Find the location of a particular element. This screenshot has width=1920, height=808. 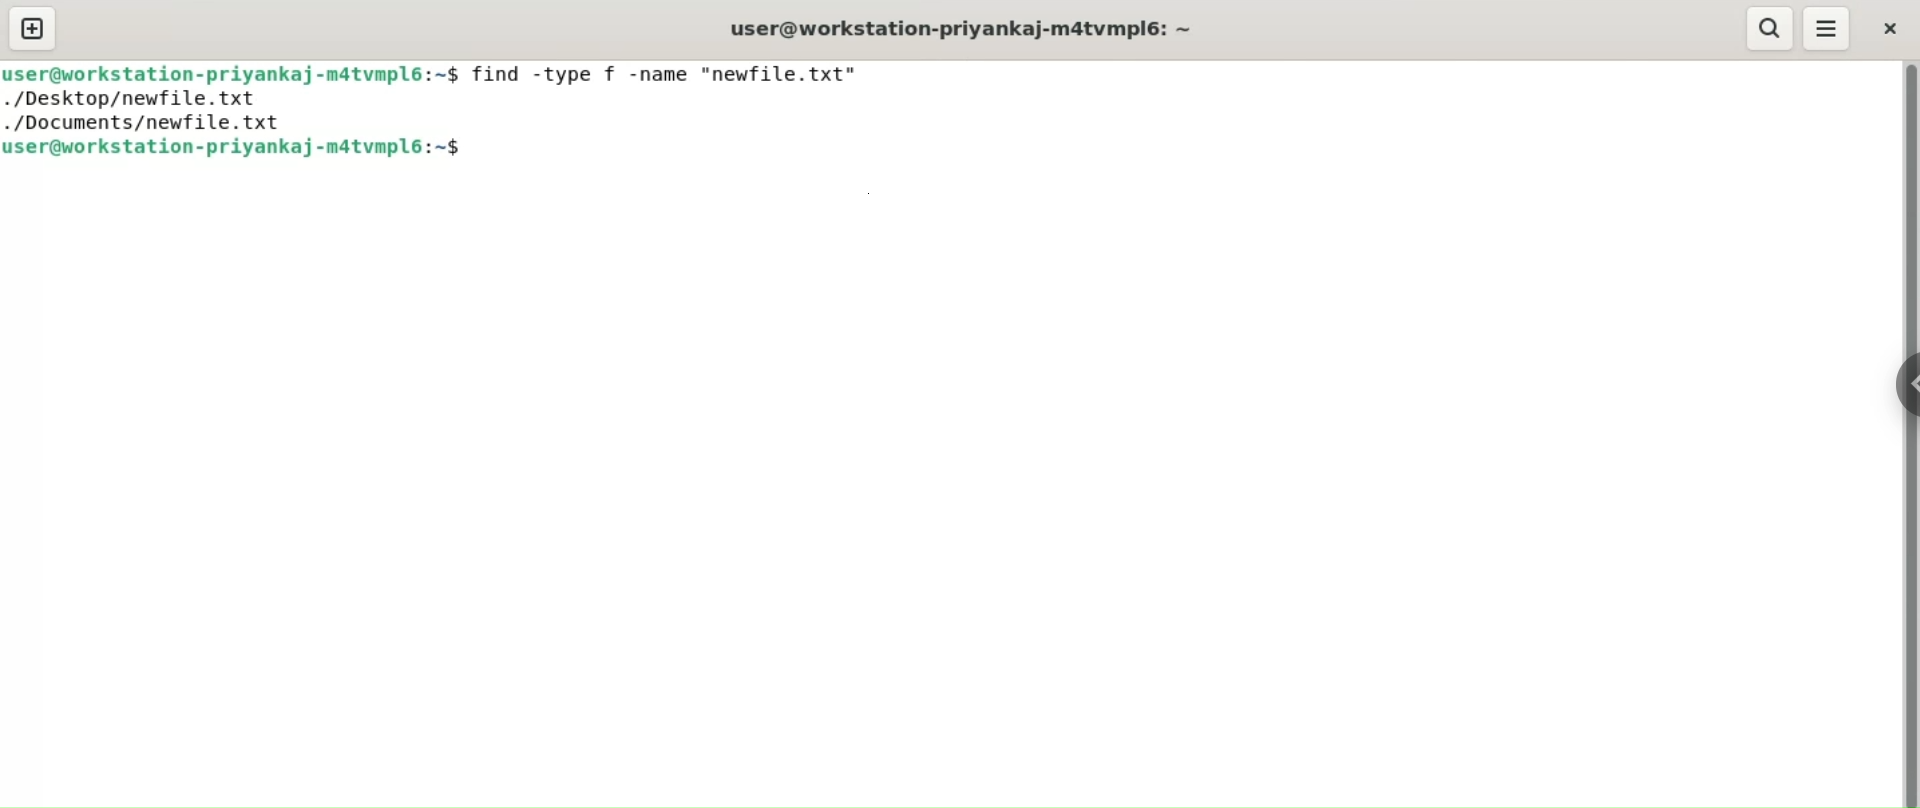

./documents/newfile.txt  is located at coordinates (147, 126).